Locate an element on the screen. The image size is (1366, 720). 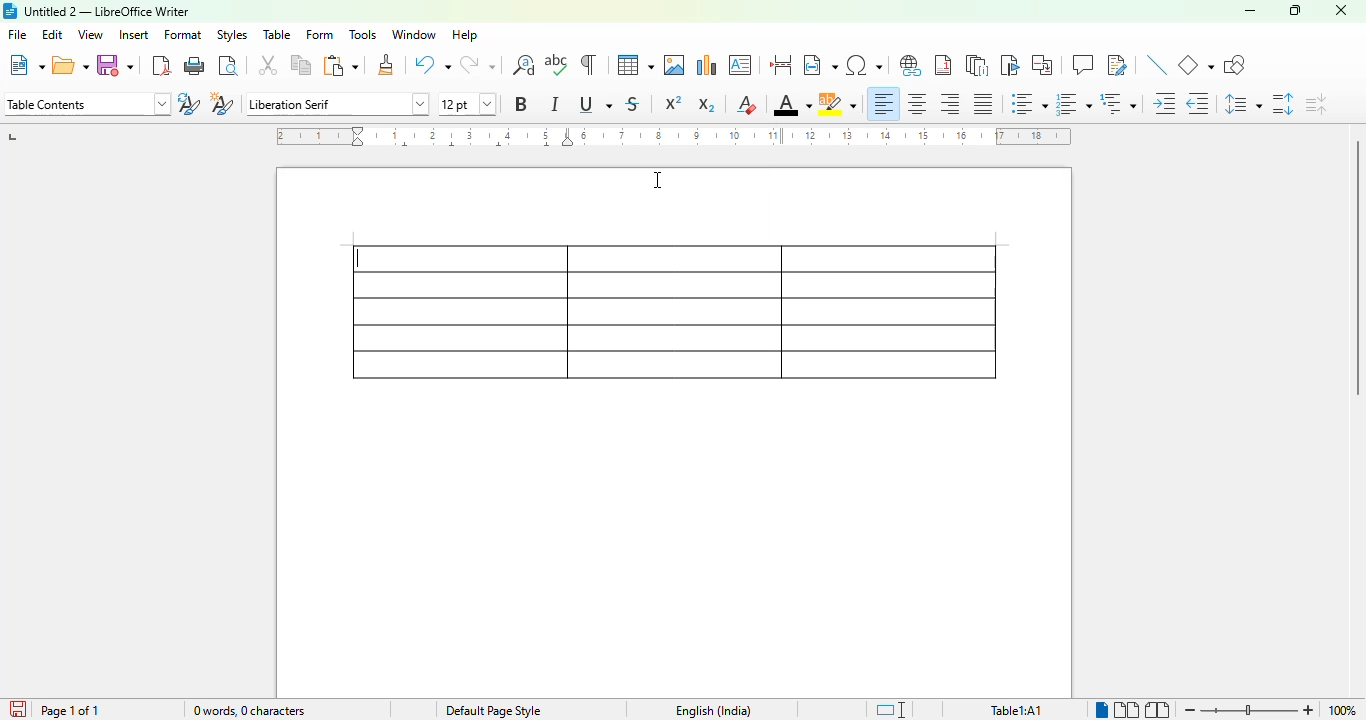
save is located at coordinates (116, 64).